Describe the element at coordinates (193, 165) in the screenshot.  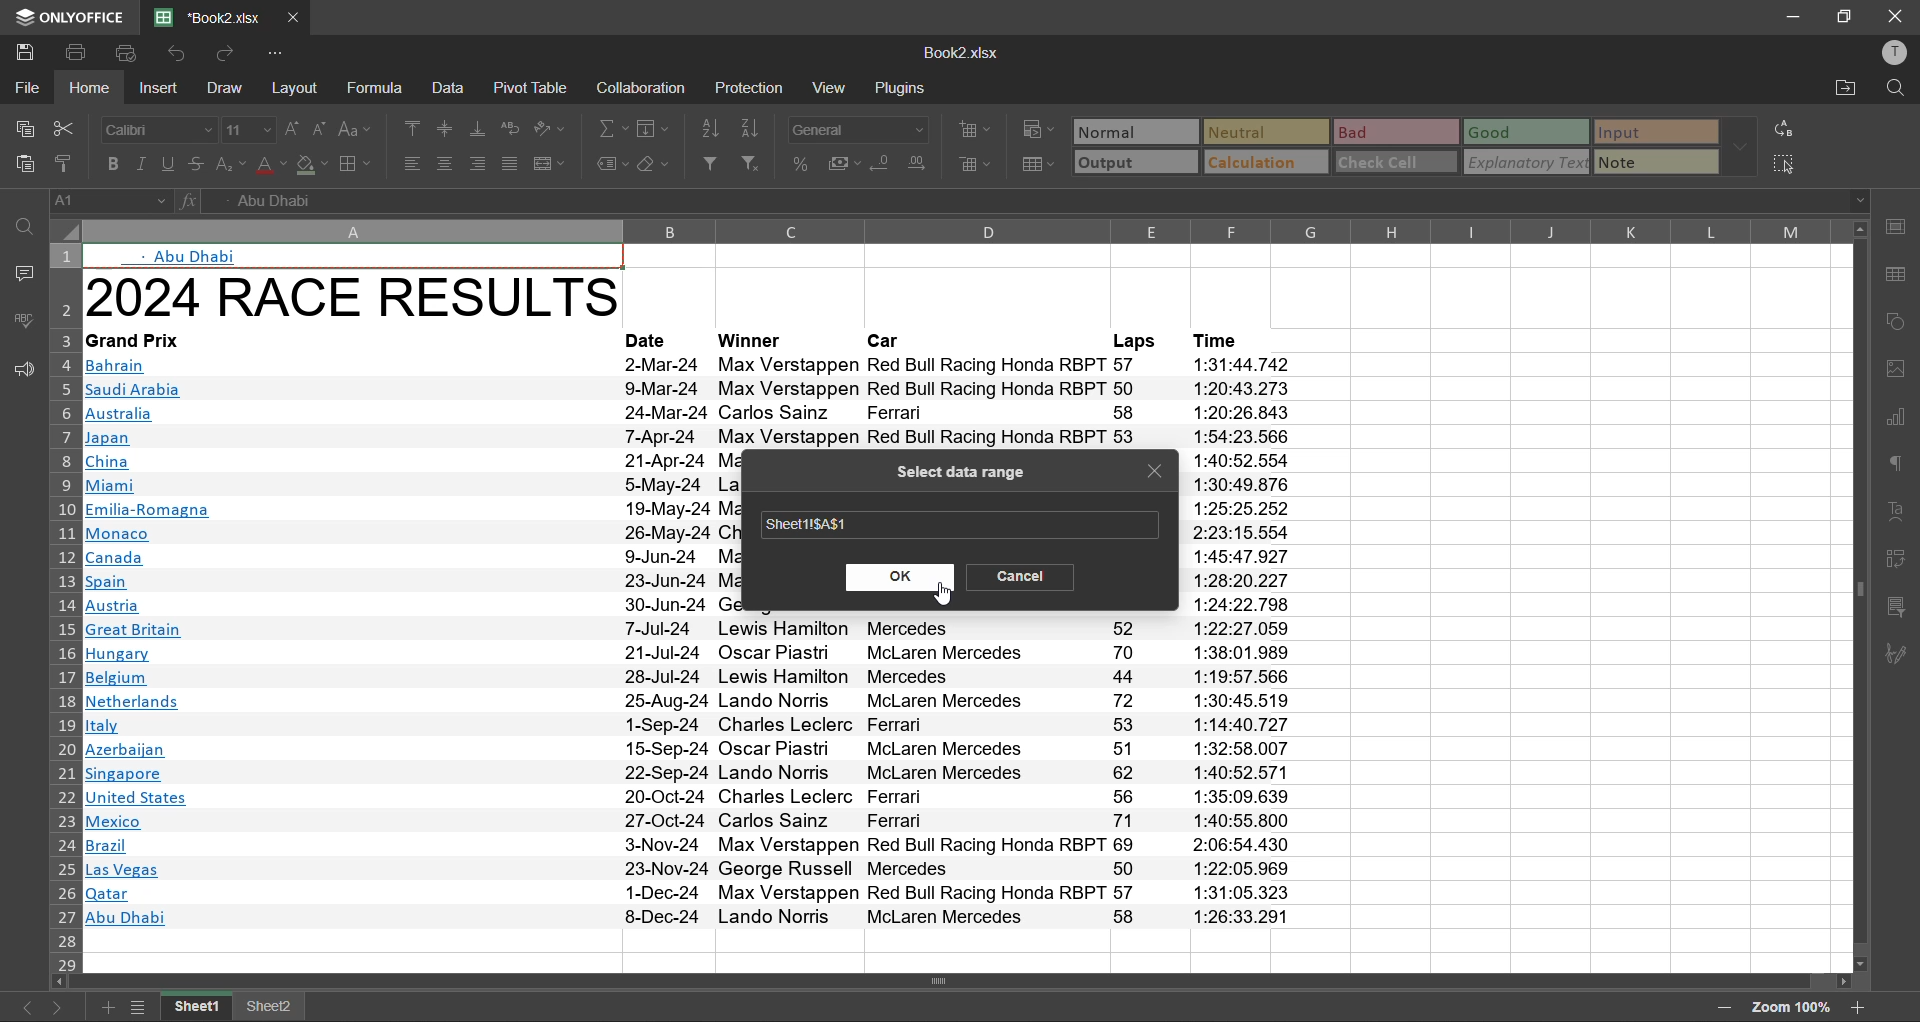
I see `strikethrough` at that location.